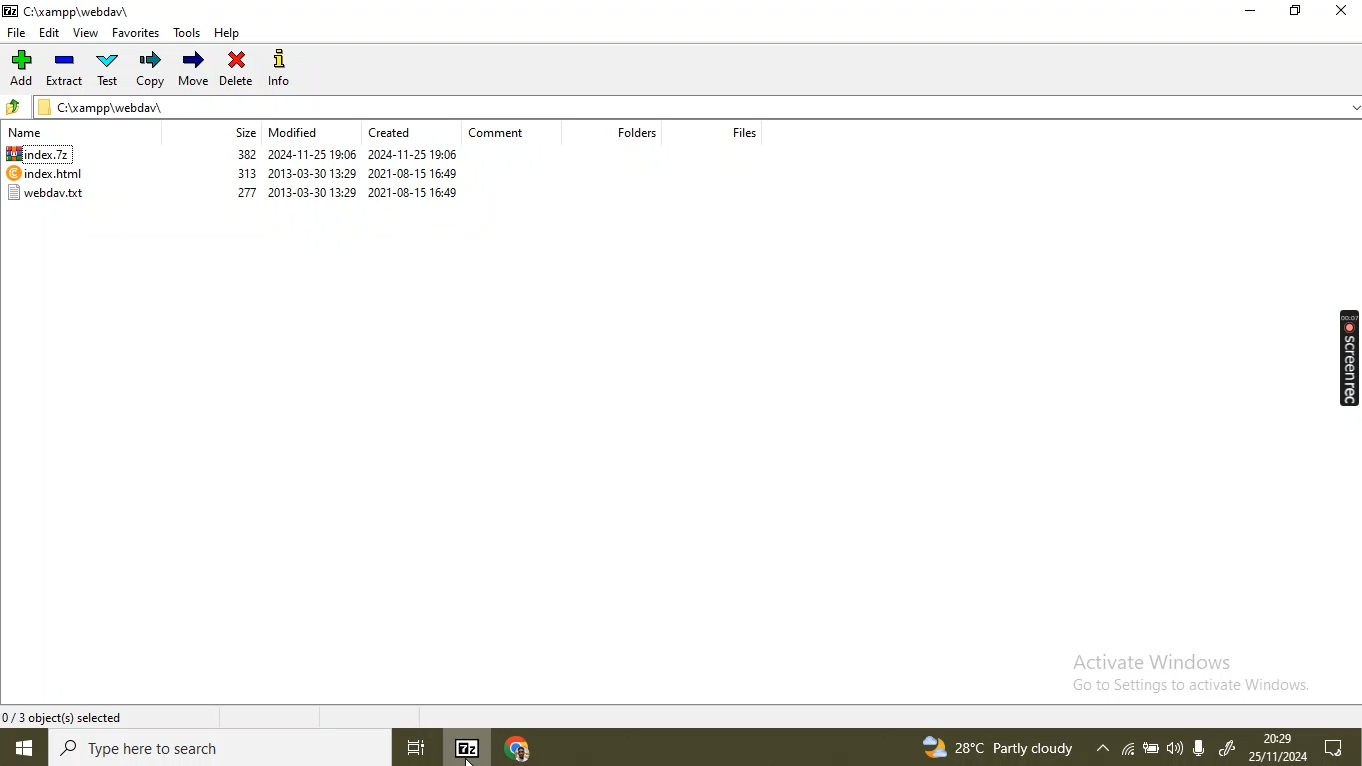 The height and width of the screenshot is (766, 1362). What do you see at coordinates (21, 748) in the screenshot?
I see `window button` at bounding box center [21, 748].